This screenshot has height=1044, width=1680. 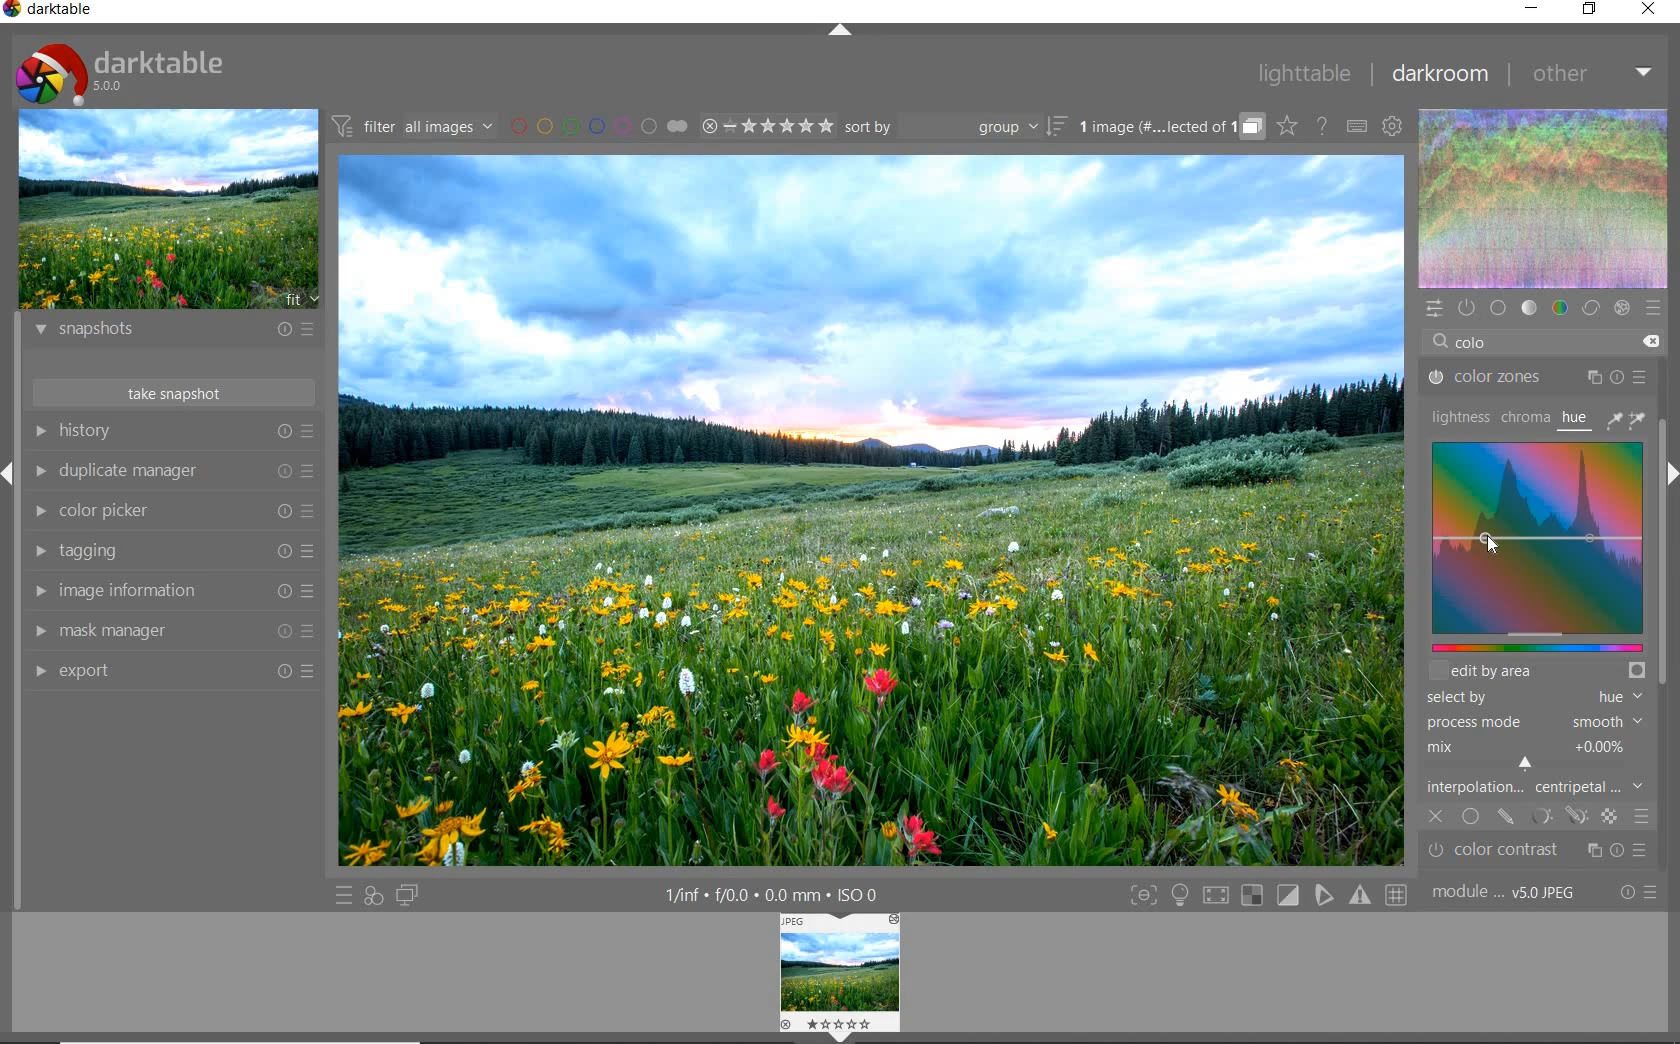 I want to click on uniformly, so click(x=1472, y=817).